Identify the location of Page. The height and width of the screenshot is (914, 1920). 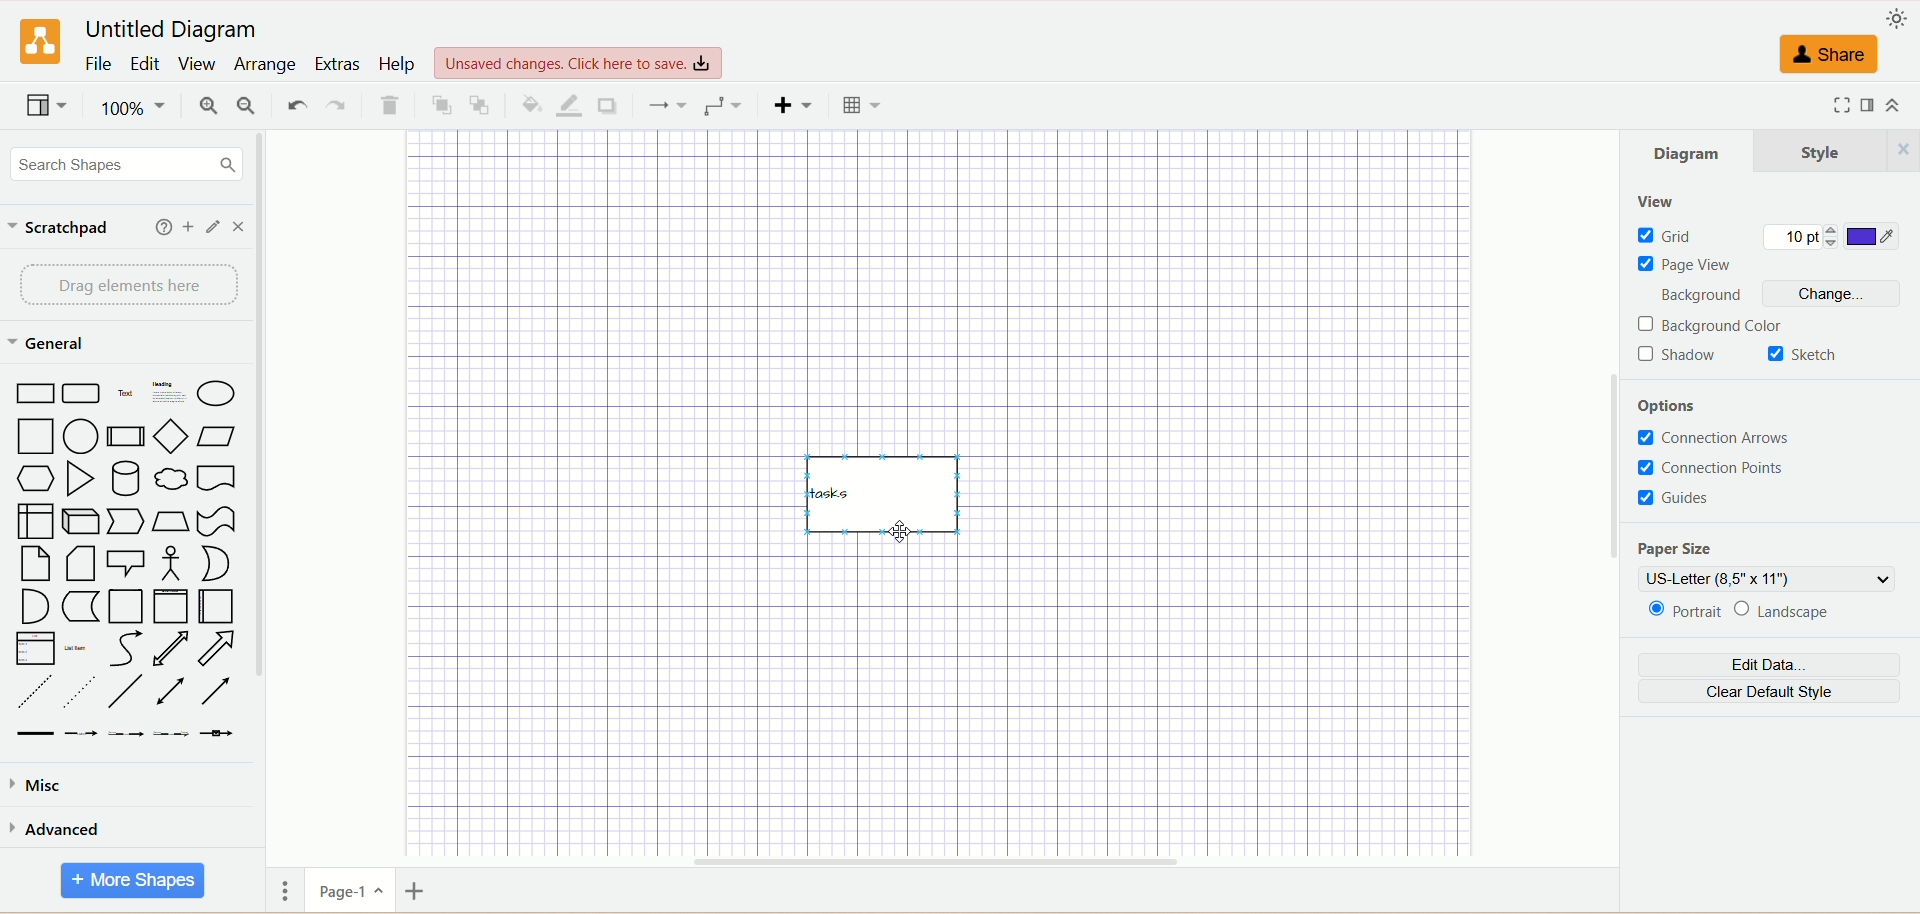
(125, 607).